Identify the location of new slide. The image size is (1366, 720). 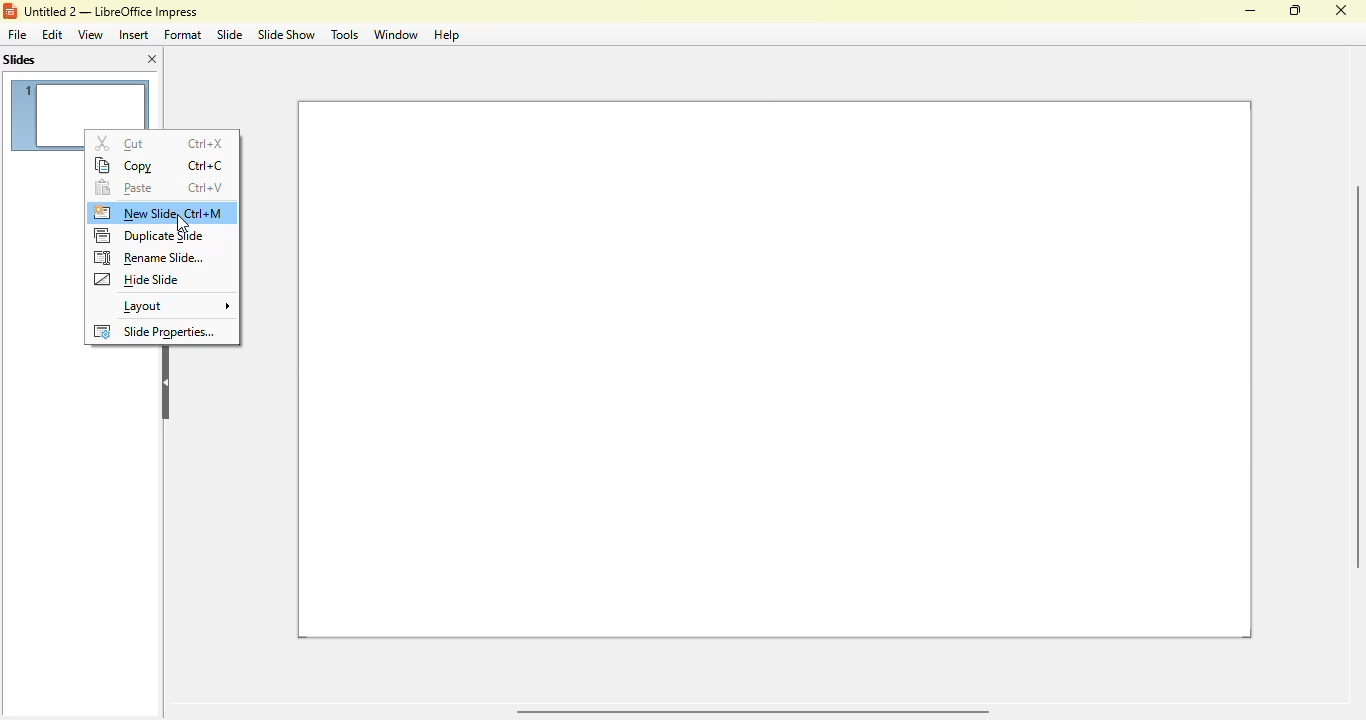
(134, 212).